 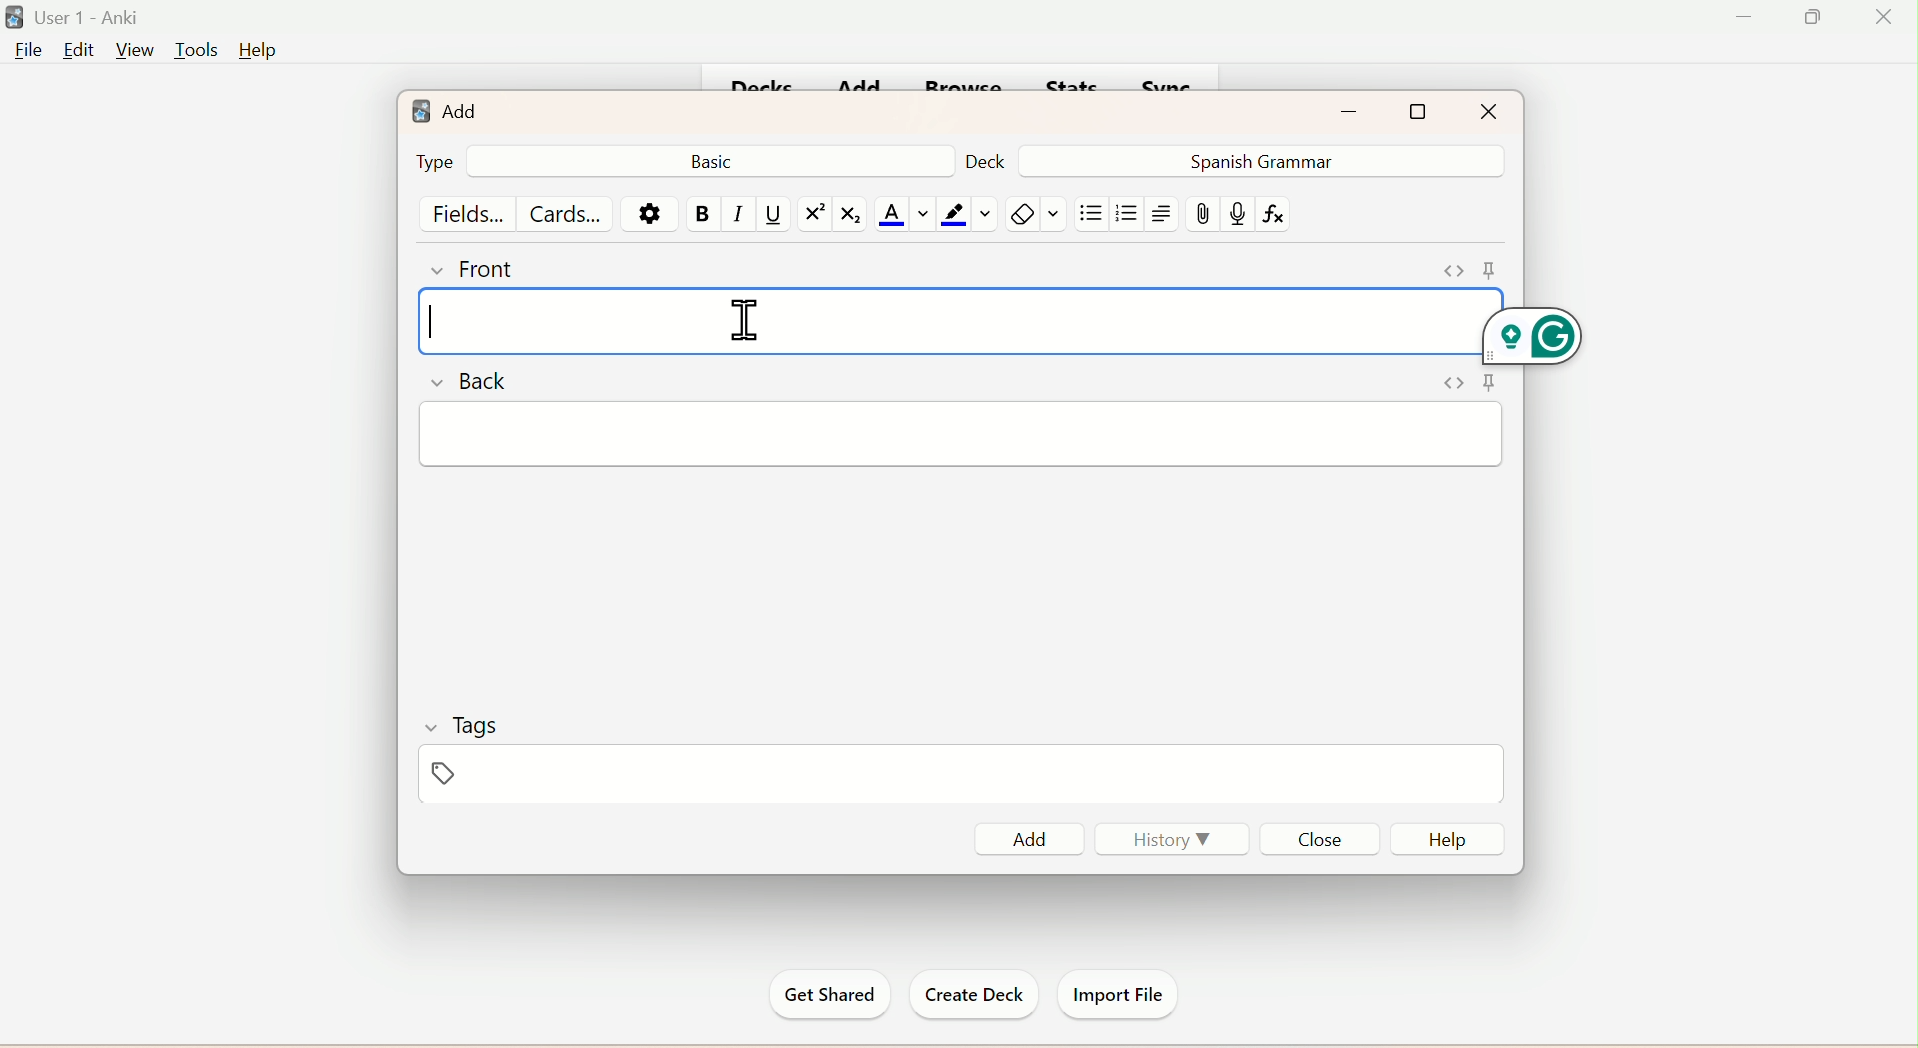 What do you see at coordinates (850, 216) in the screenshot?
I see `Subscript` at bounding box center [850, 216].